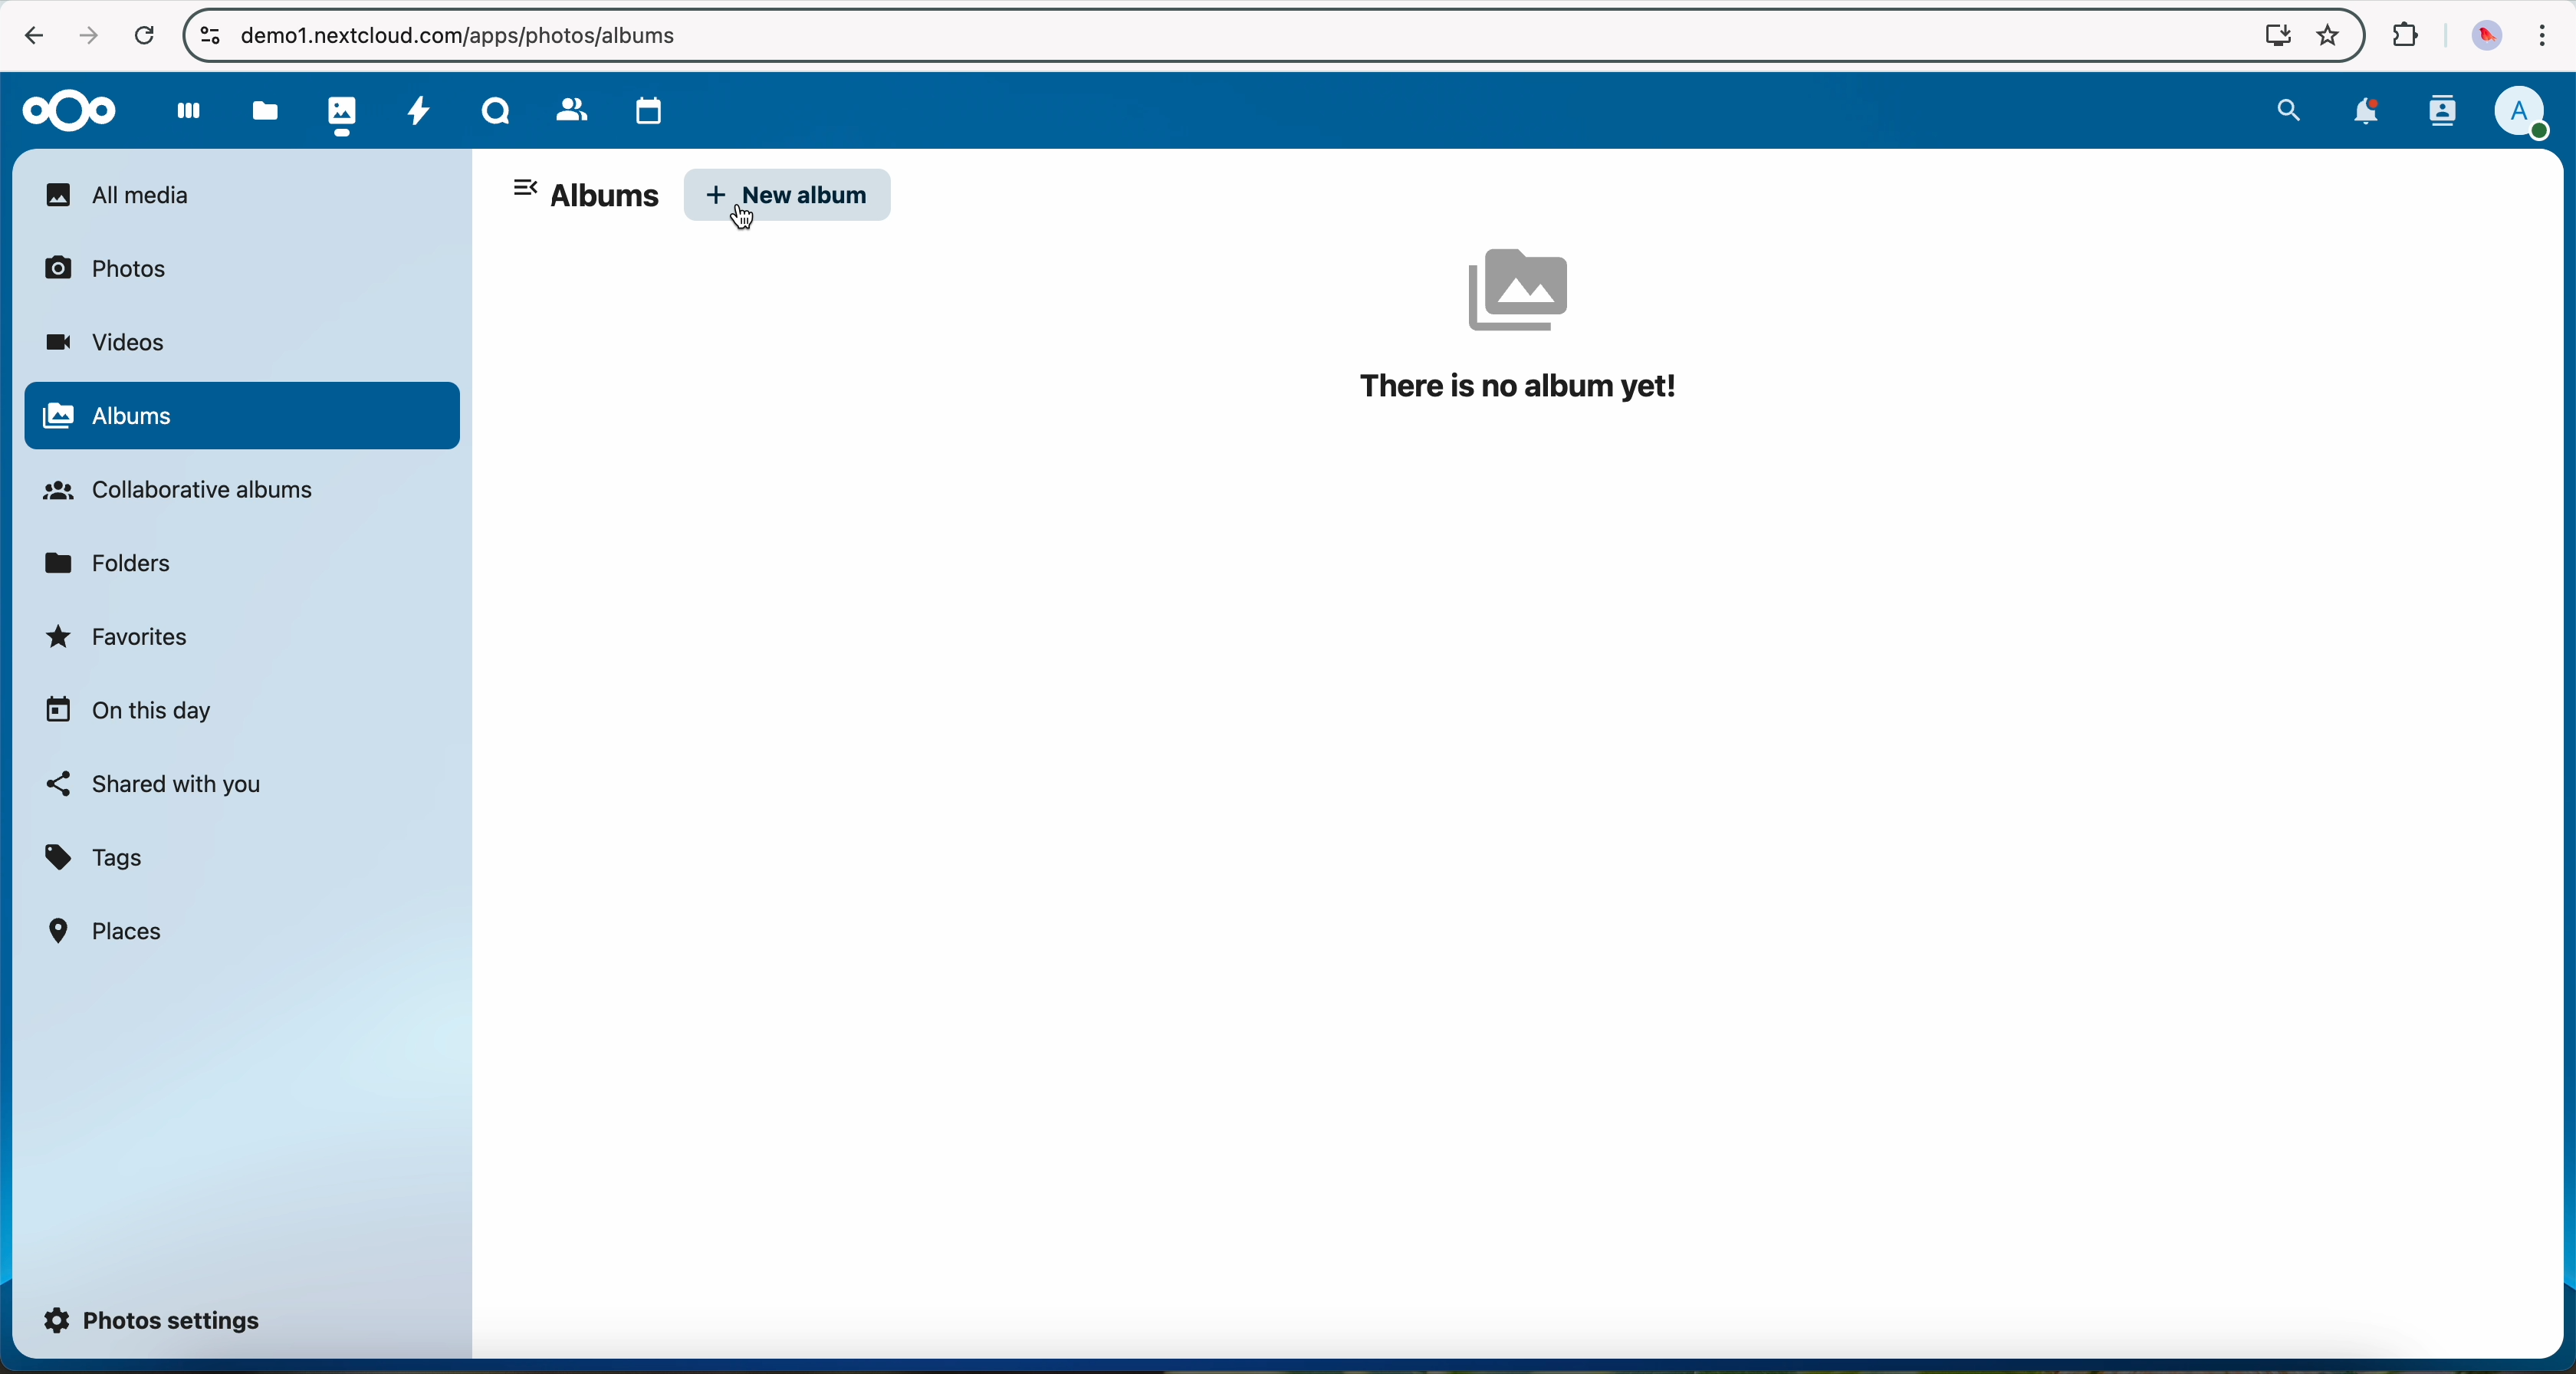  What do you see at coordinates (2288, 107) in the screenshot?
I see `search` at bounding box center [2288, 107].